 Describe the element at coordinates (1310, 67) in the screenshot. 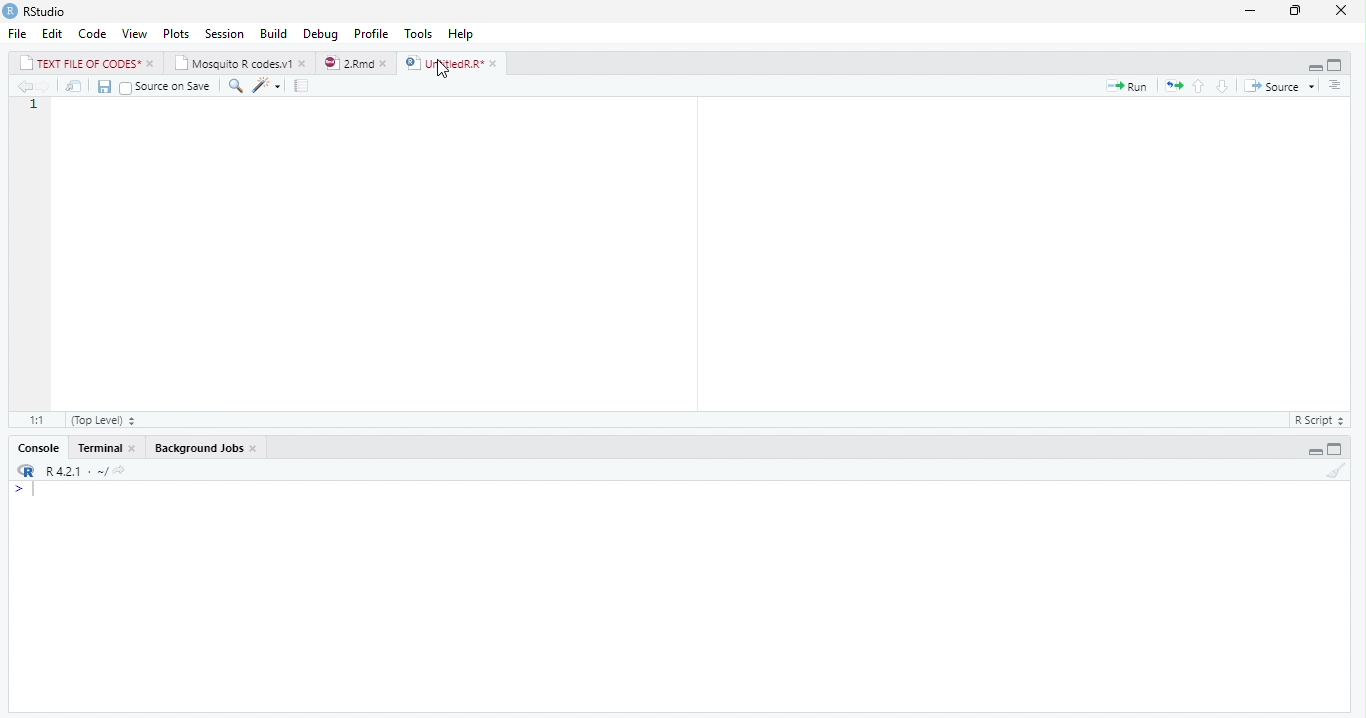

I see `Hide` at that location.